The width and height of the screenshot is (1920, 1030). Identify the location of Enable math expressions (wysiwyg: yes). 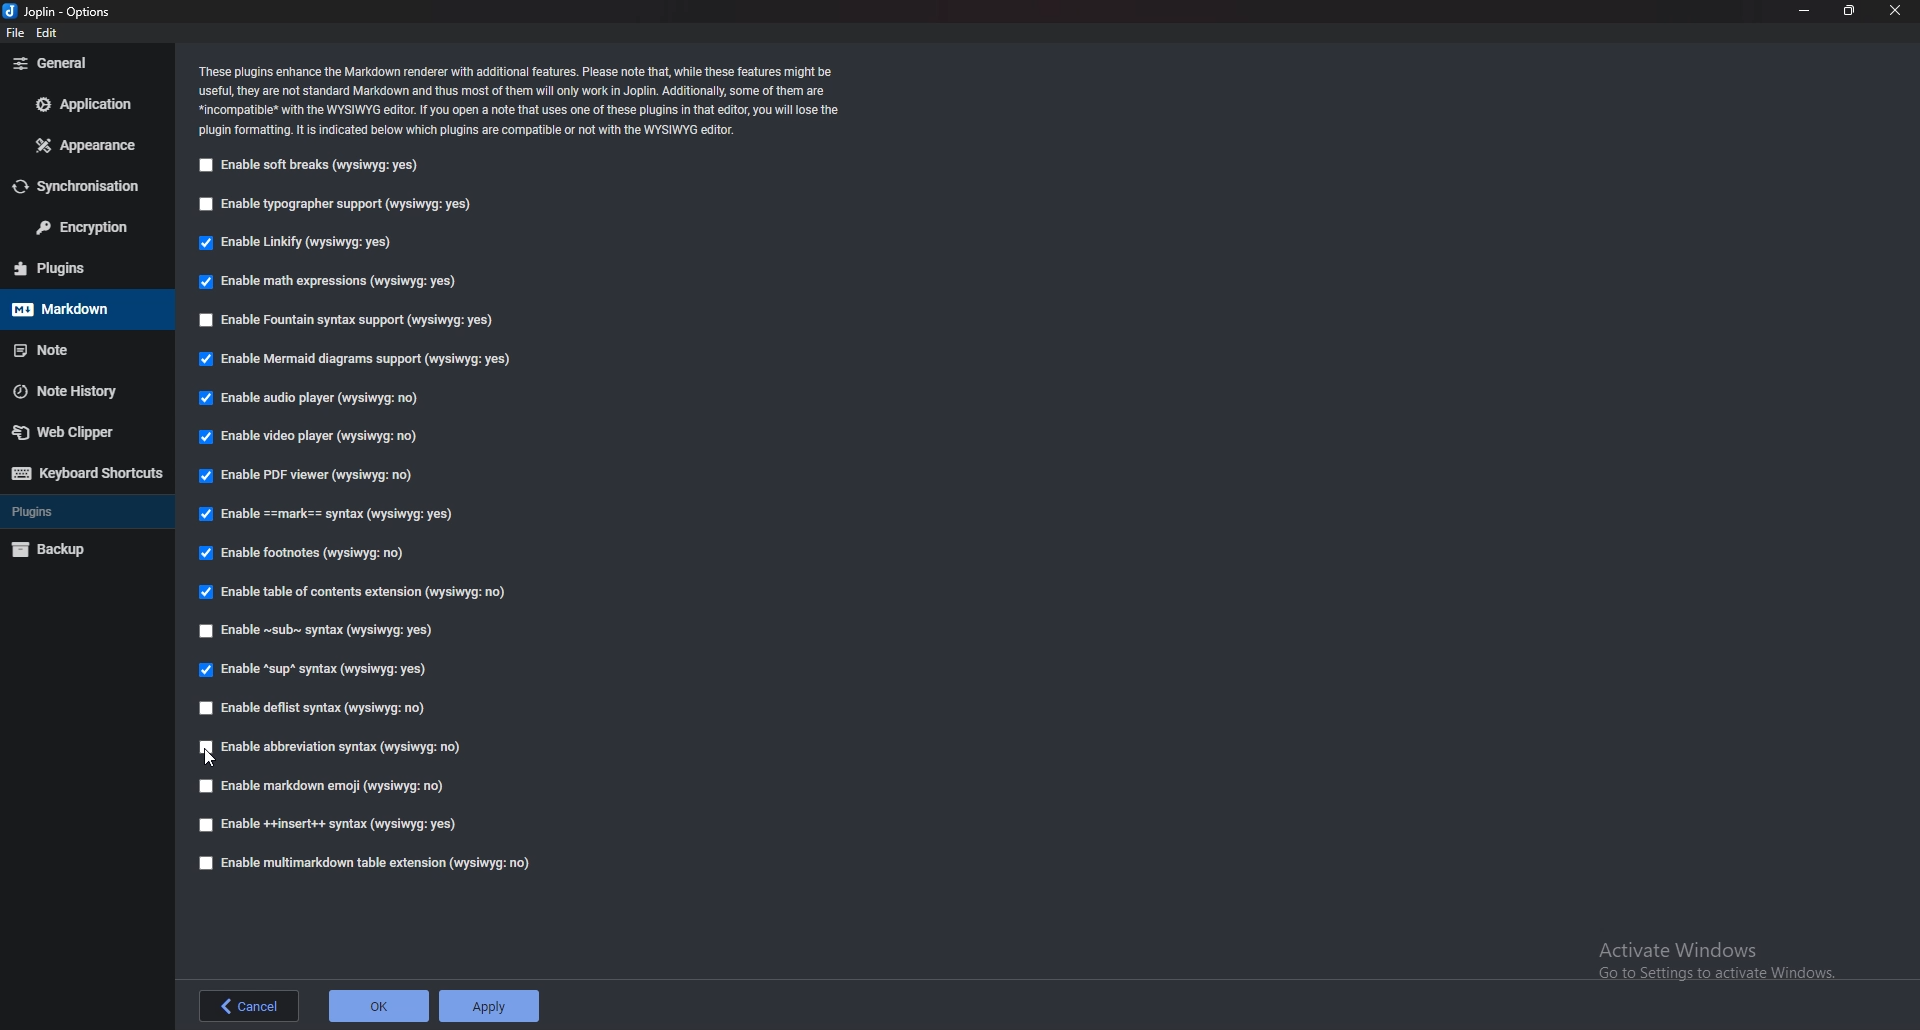
(331, 281).